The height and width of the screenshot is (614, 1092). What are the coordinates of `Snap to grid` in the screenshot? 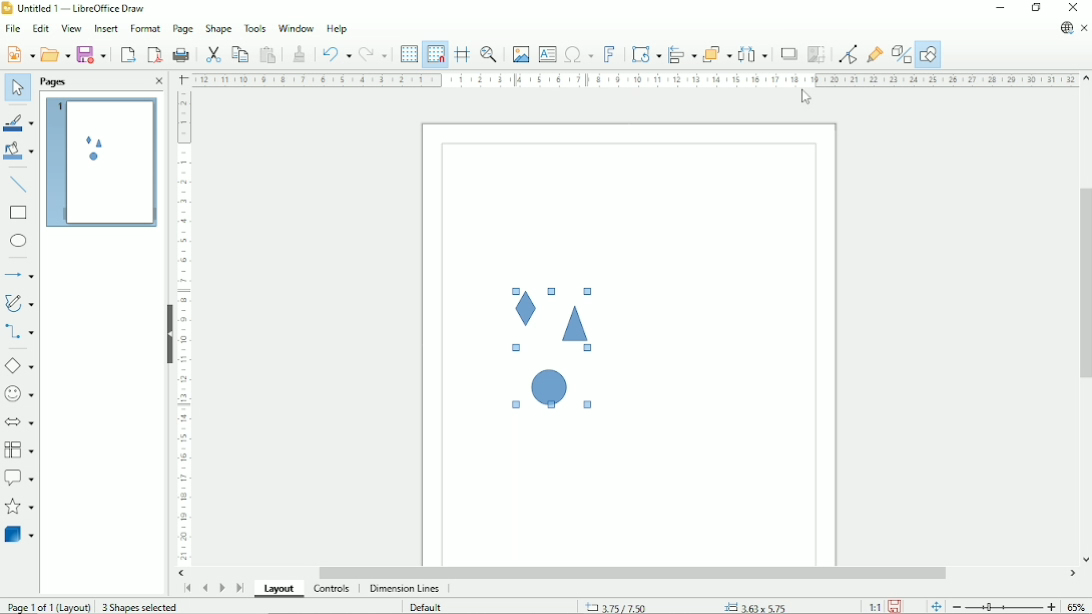 It's located at (435, 54).